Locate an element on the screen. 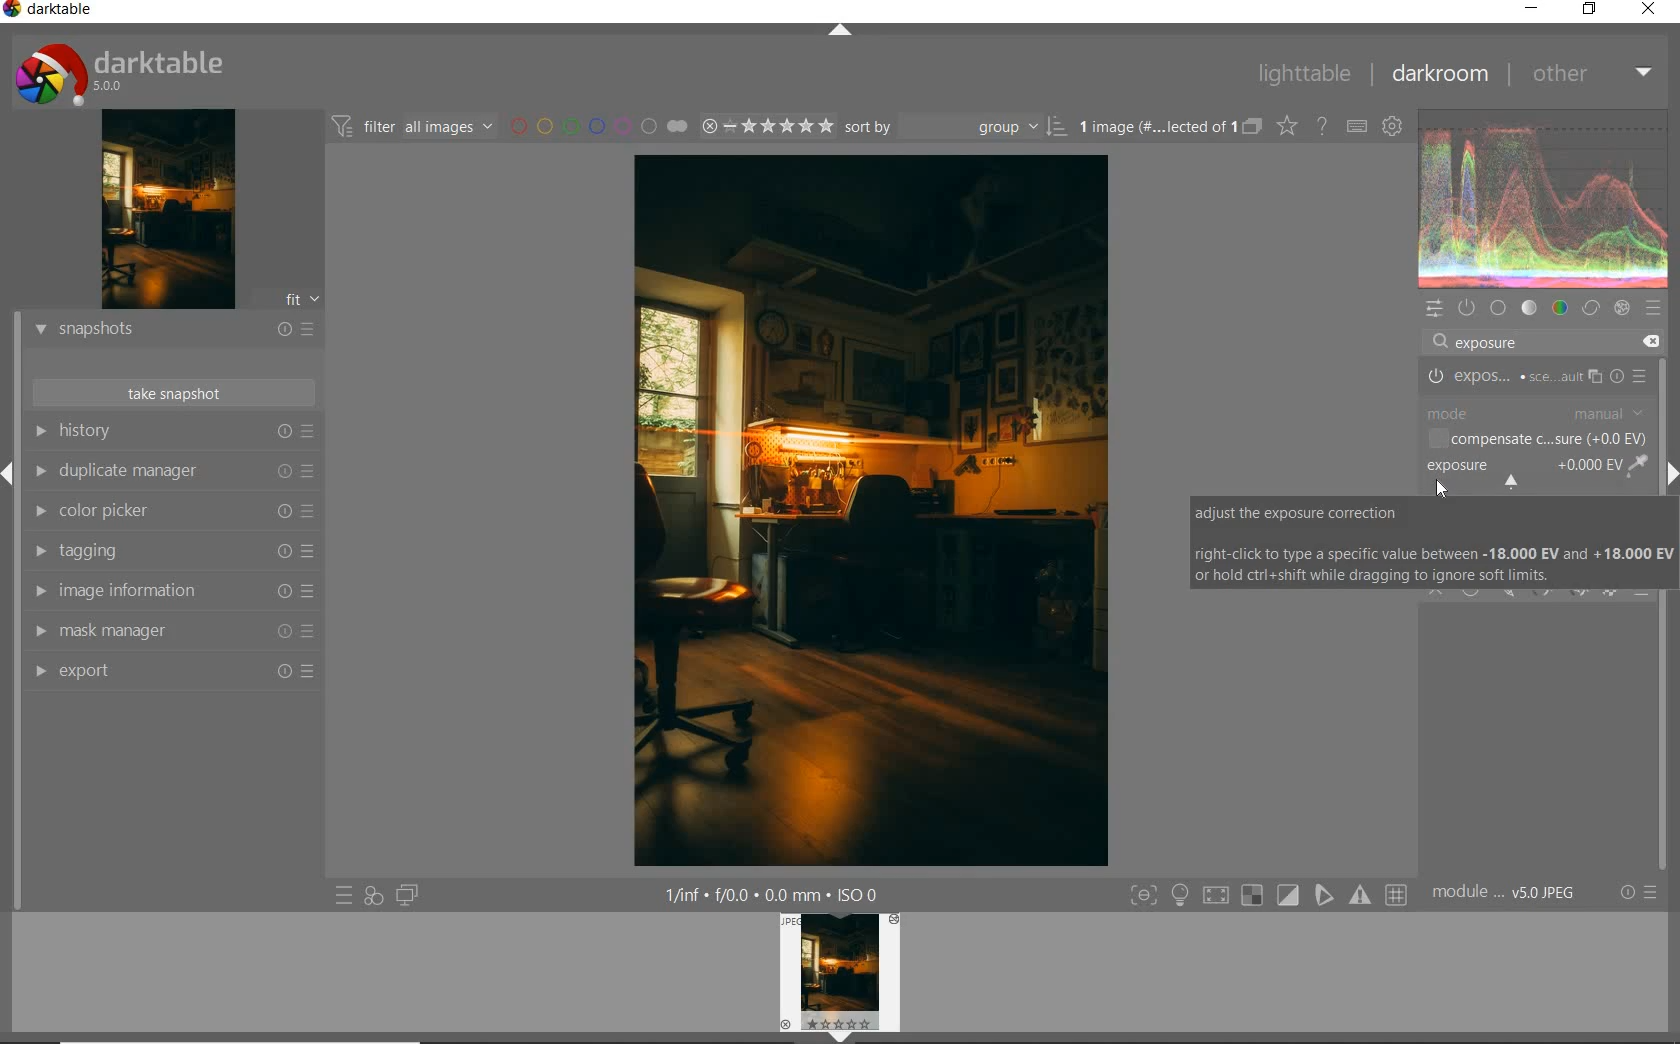  presets is located at coordinates (1654, 309).